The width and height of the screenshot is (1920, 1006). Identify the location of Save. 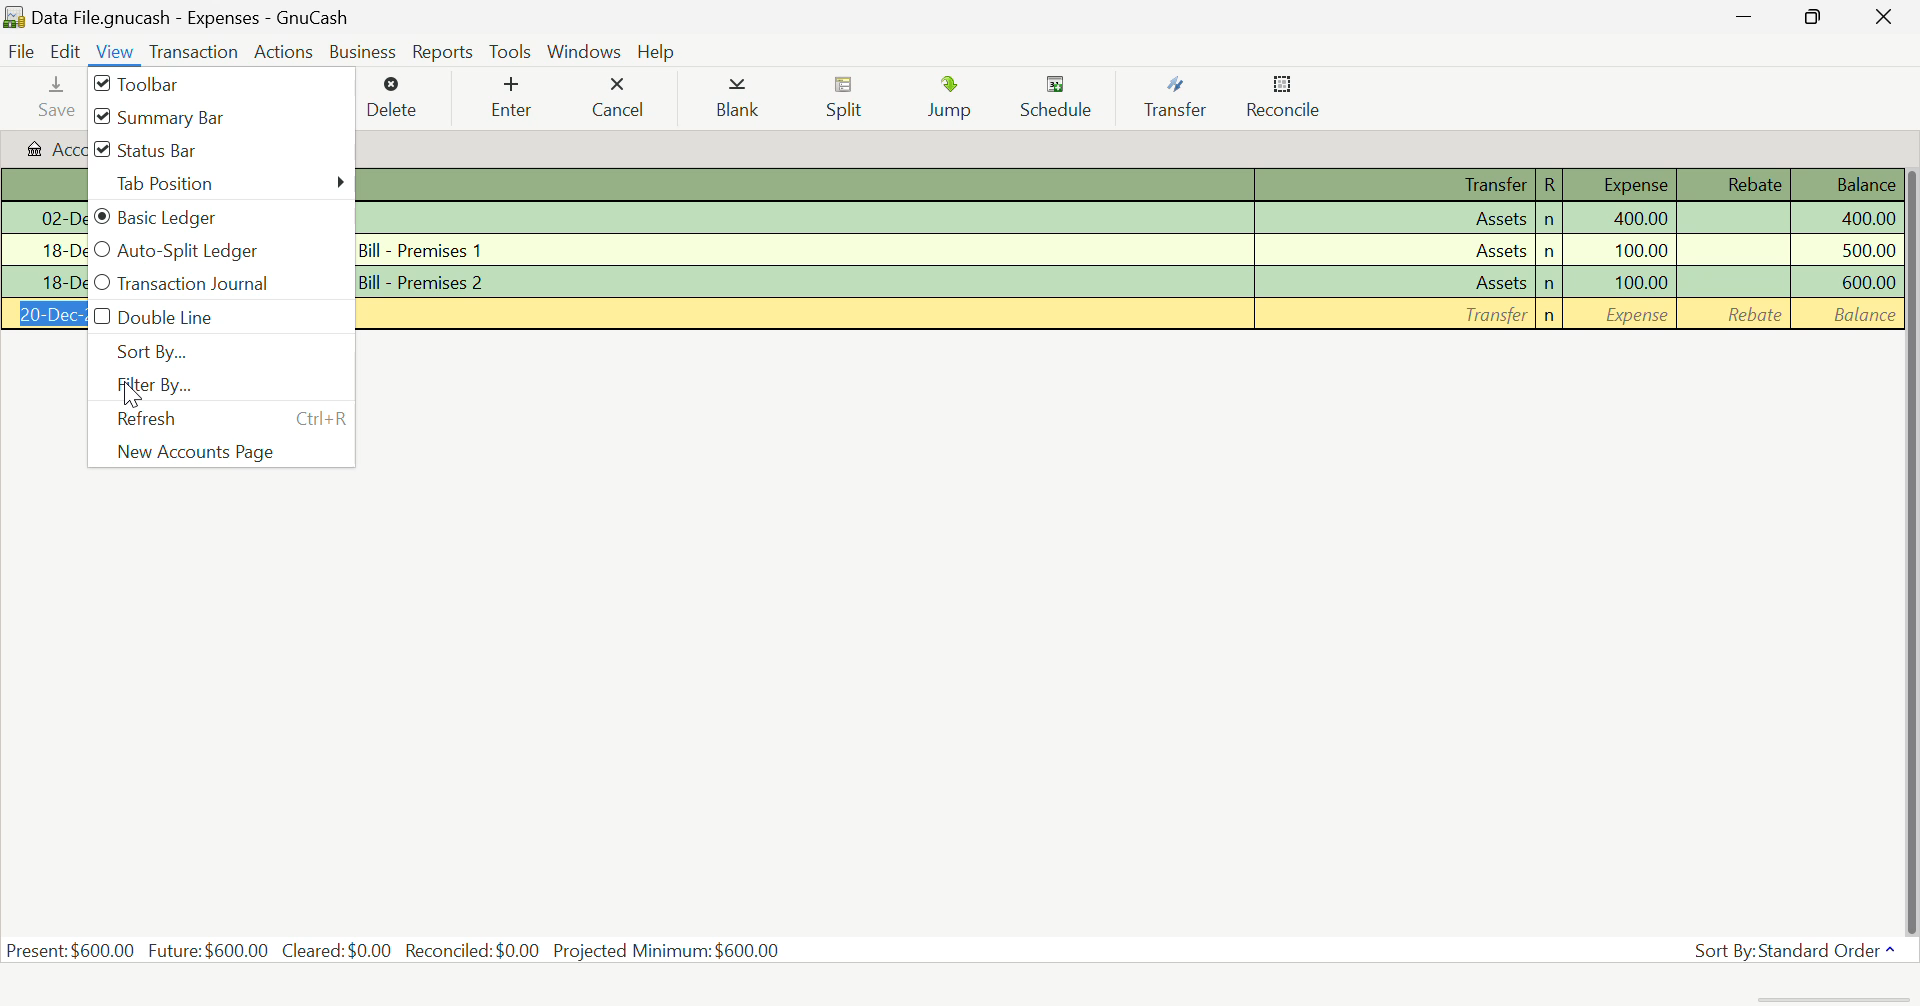
(53, 98).